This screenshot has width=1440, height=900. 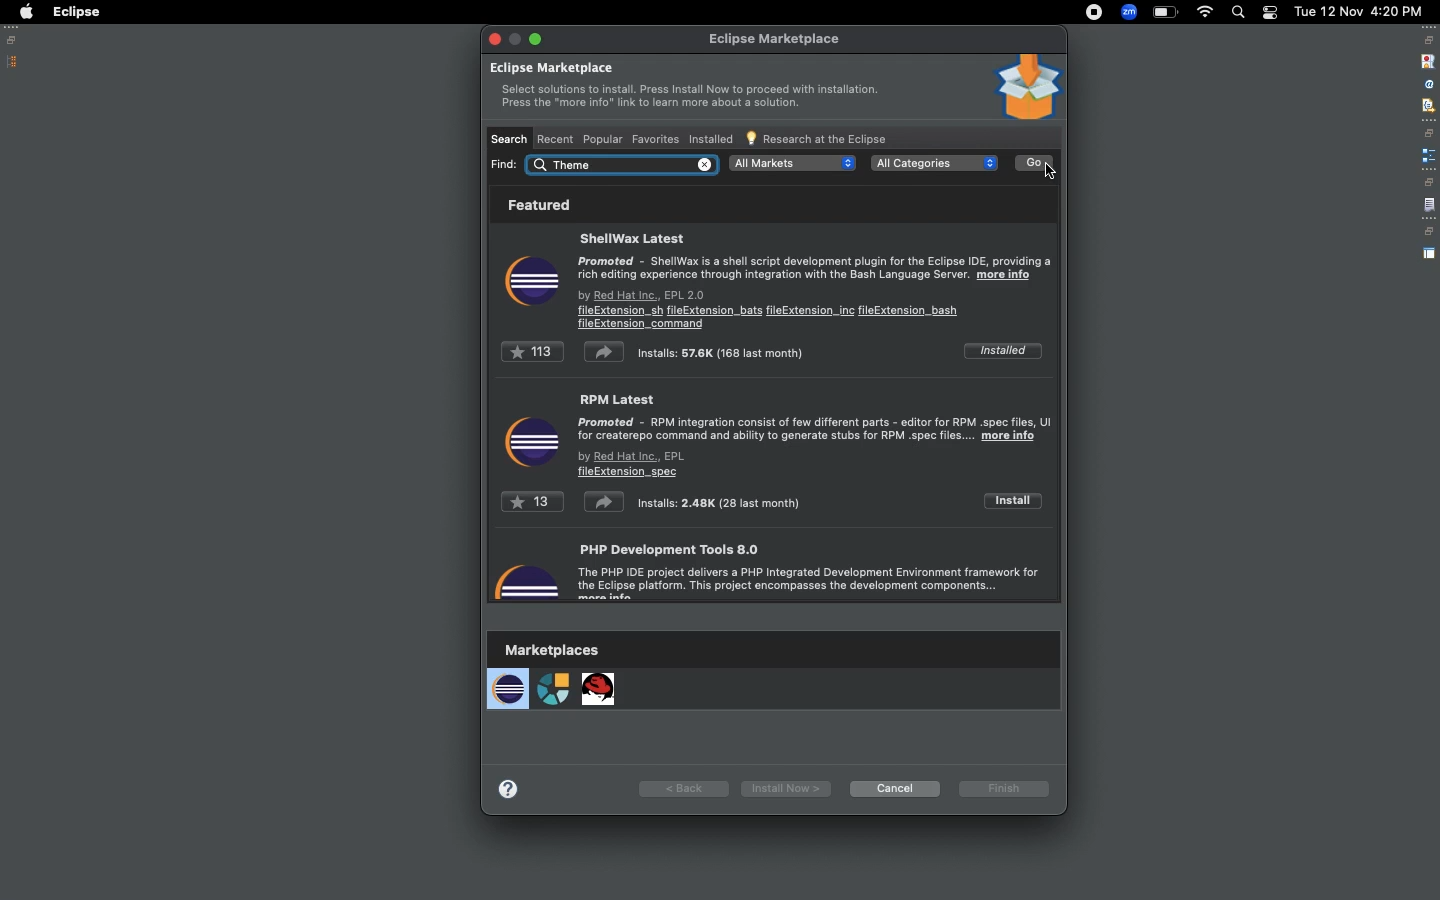 What do you see at coordinates (816, 436) in the screenshot?
I see `RPM latest` at bounding box center [816, 436].